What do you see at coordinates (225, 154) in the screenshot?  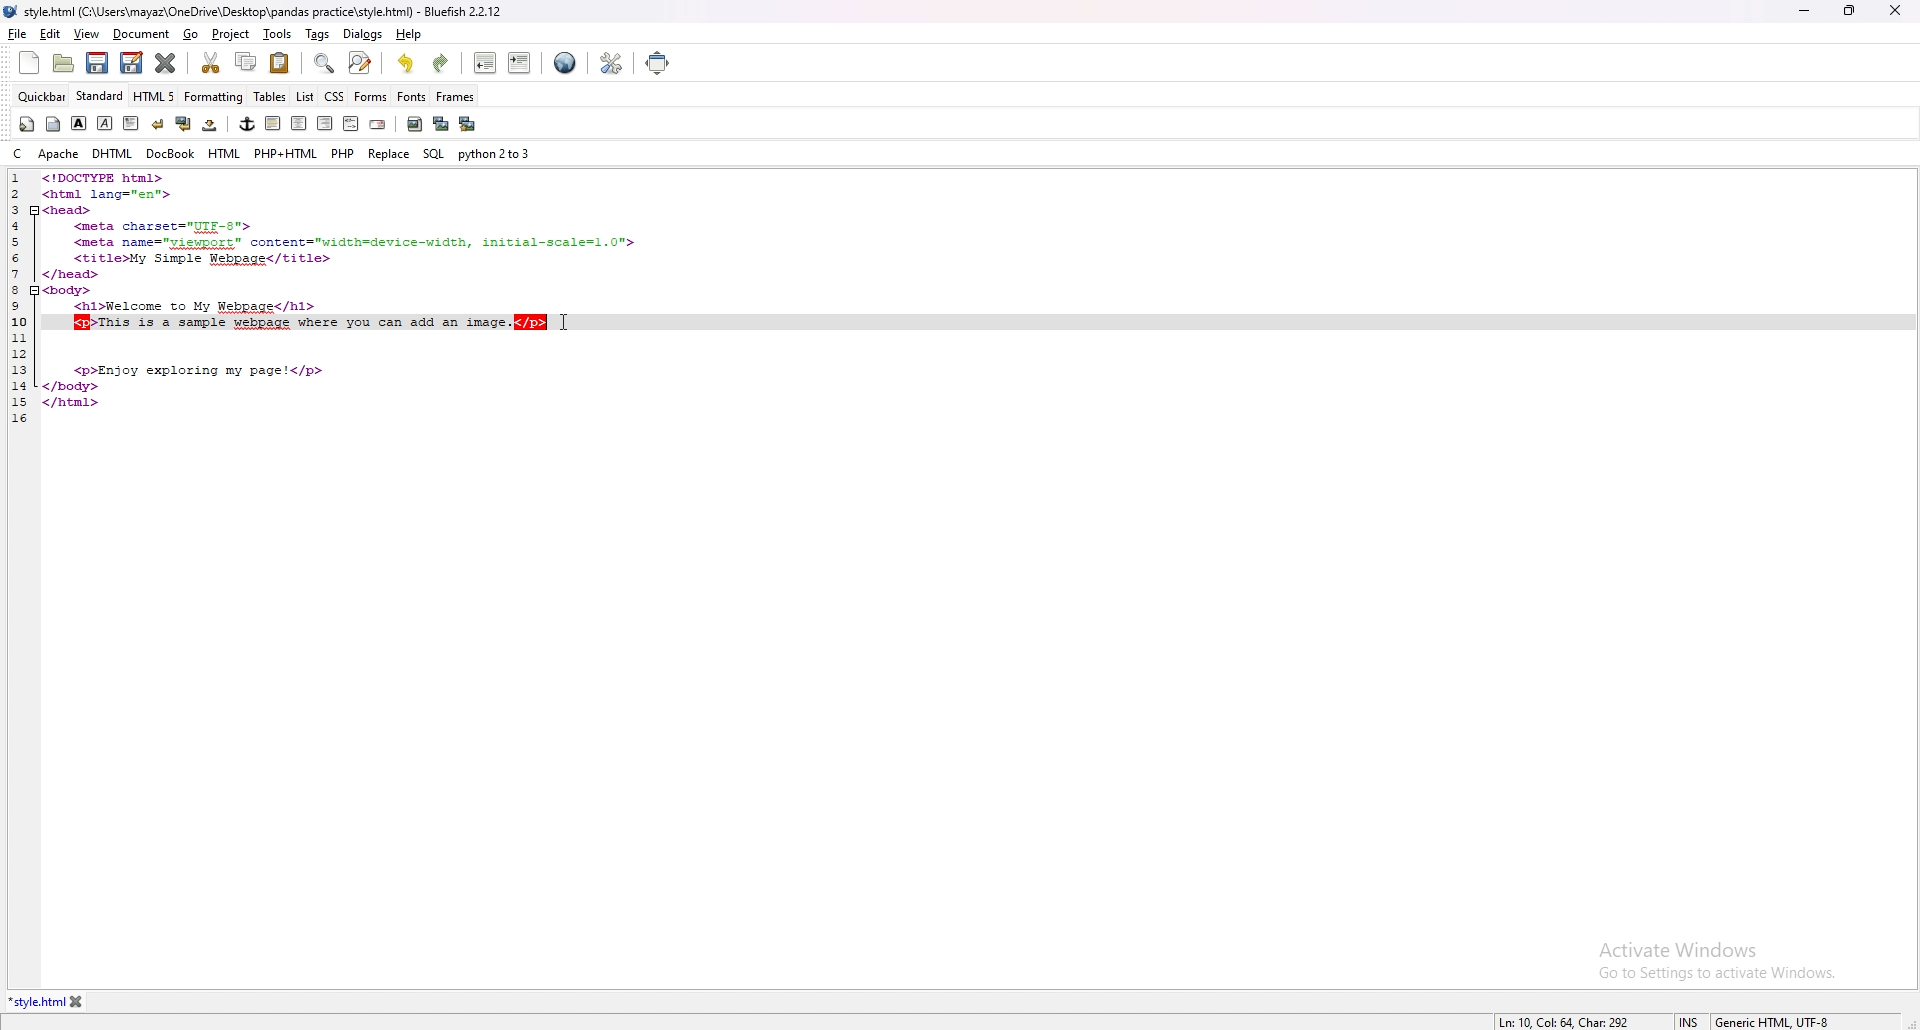 I see `html` at bounding box center [225, 154].